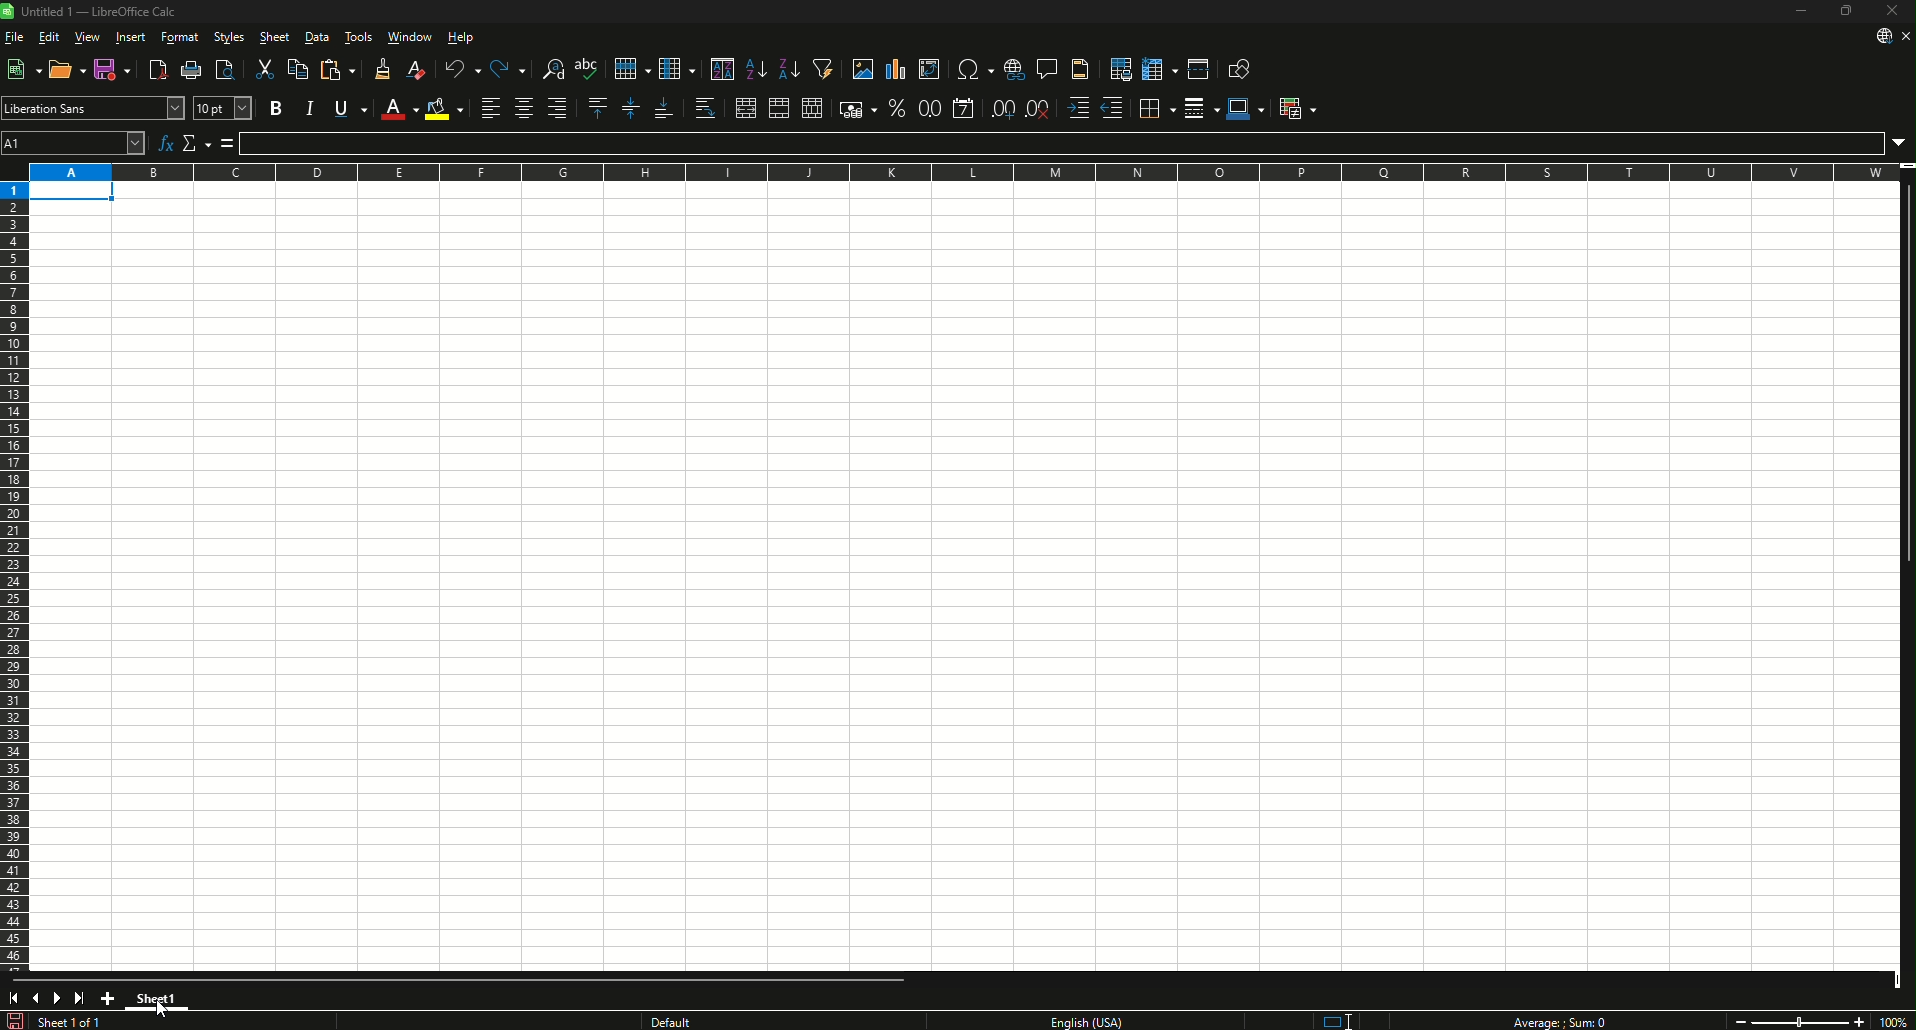  Describe the element at coordinates (1113, 108) in the screenshot. I see `Decrease Indent` at that location.